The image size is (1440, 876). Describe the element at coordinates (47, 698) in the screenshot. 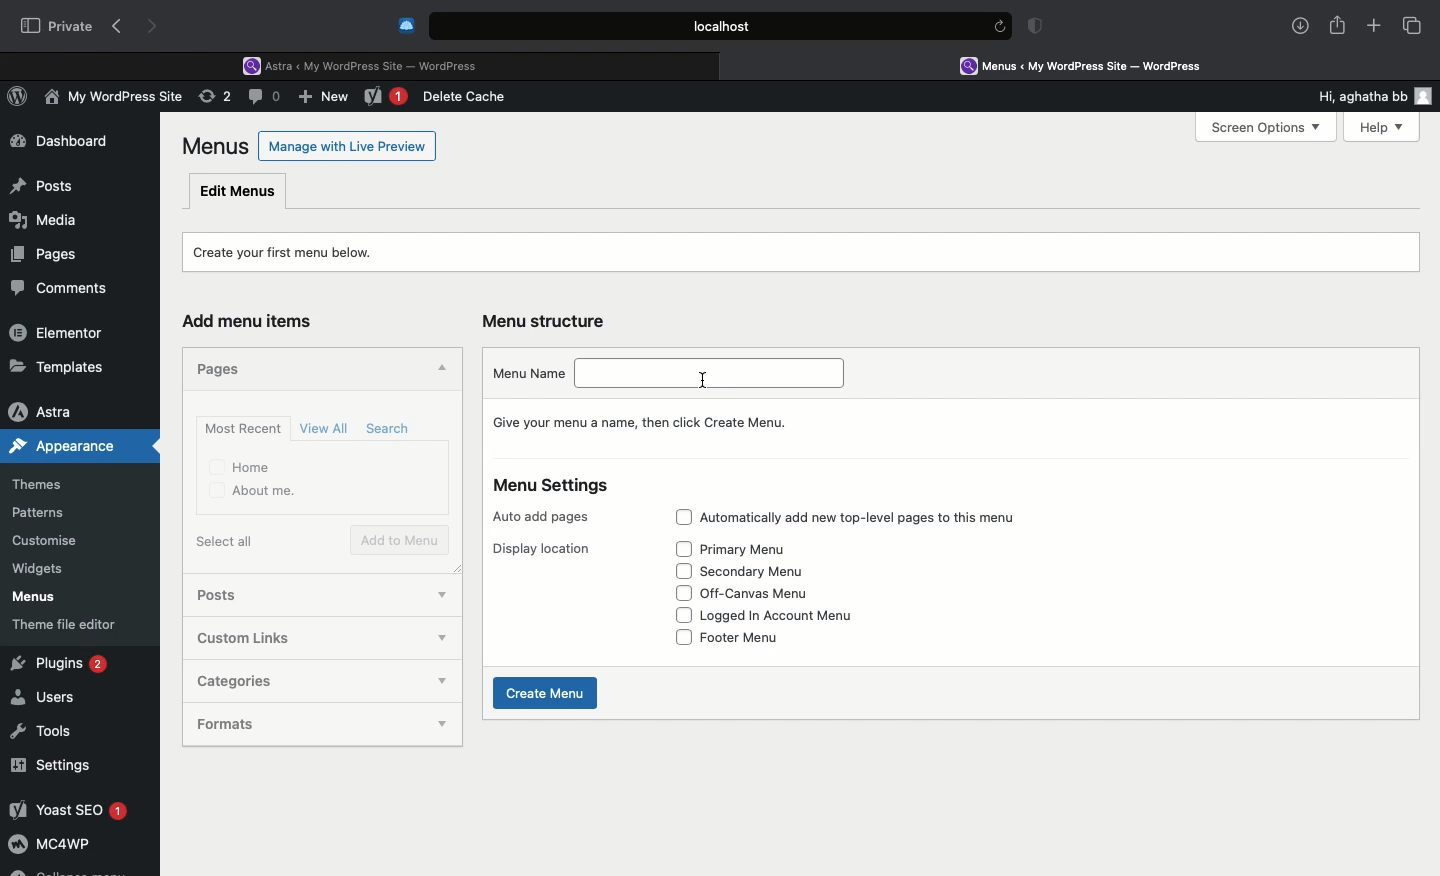

I see `Users` at that location.